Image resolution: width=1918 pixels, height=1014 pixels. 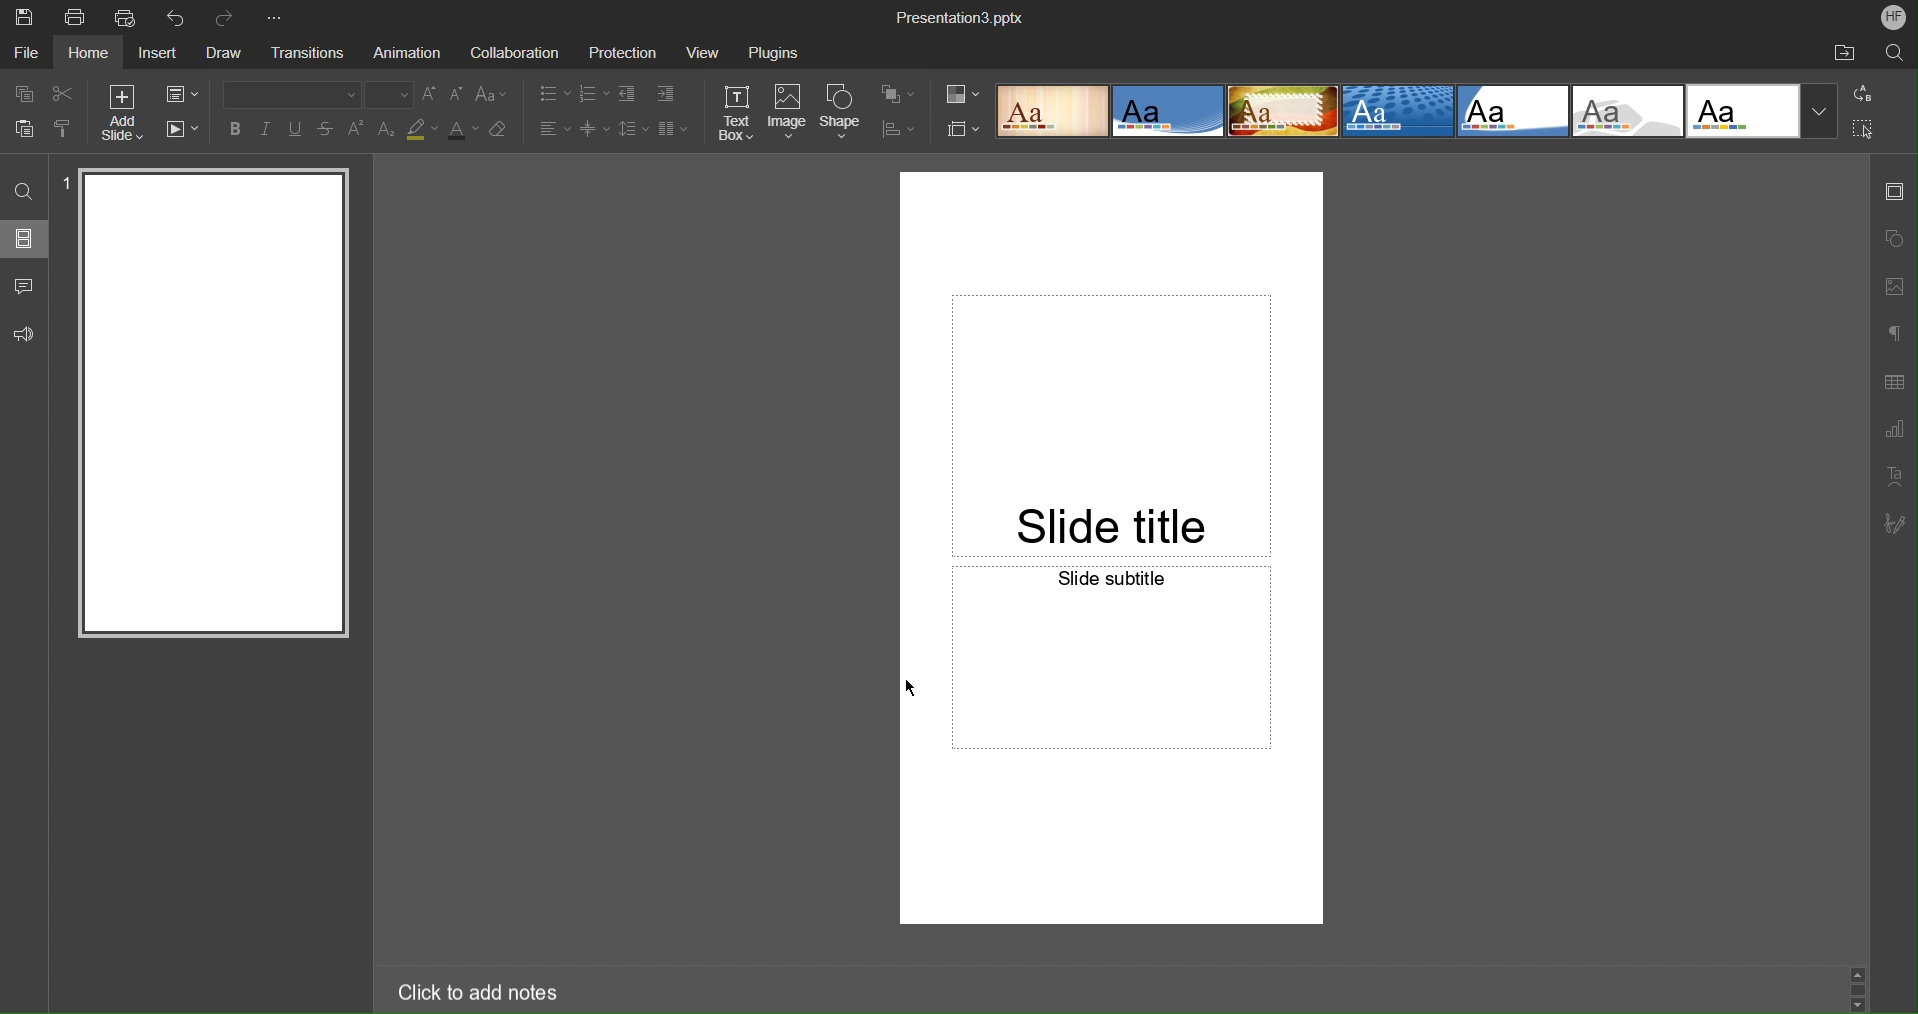 What do you see at coordinates (119, 112) in the screenshot?
I see `Add Slide` at bounding box center [119, 112].